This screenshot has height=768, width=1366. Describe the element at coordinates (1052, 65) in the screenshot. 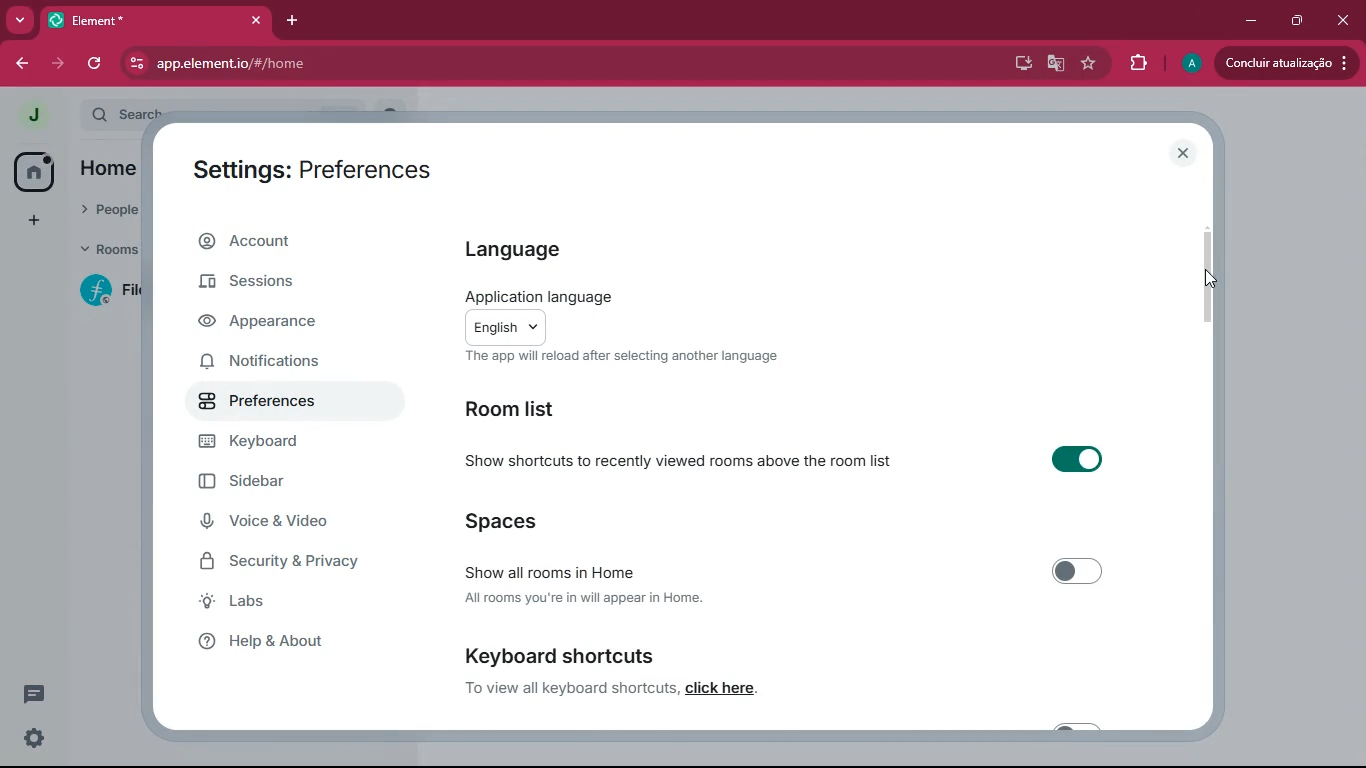

I see `google translate ` at that location.